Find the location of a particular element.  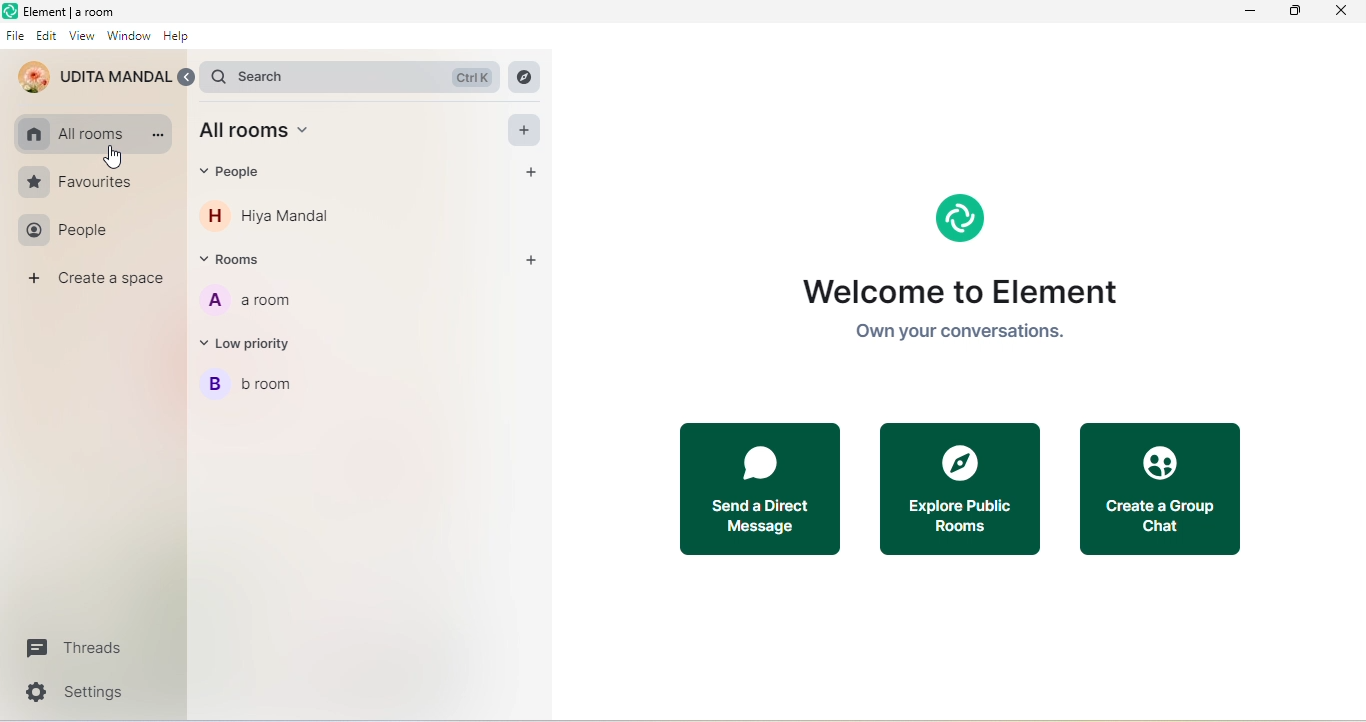

people is located at coordinates (245, 173).